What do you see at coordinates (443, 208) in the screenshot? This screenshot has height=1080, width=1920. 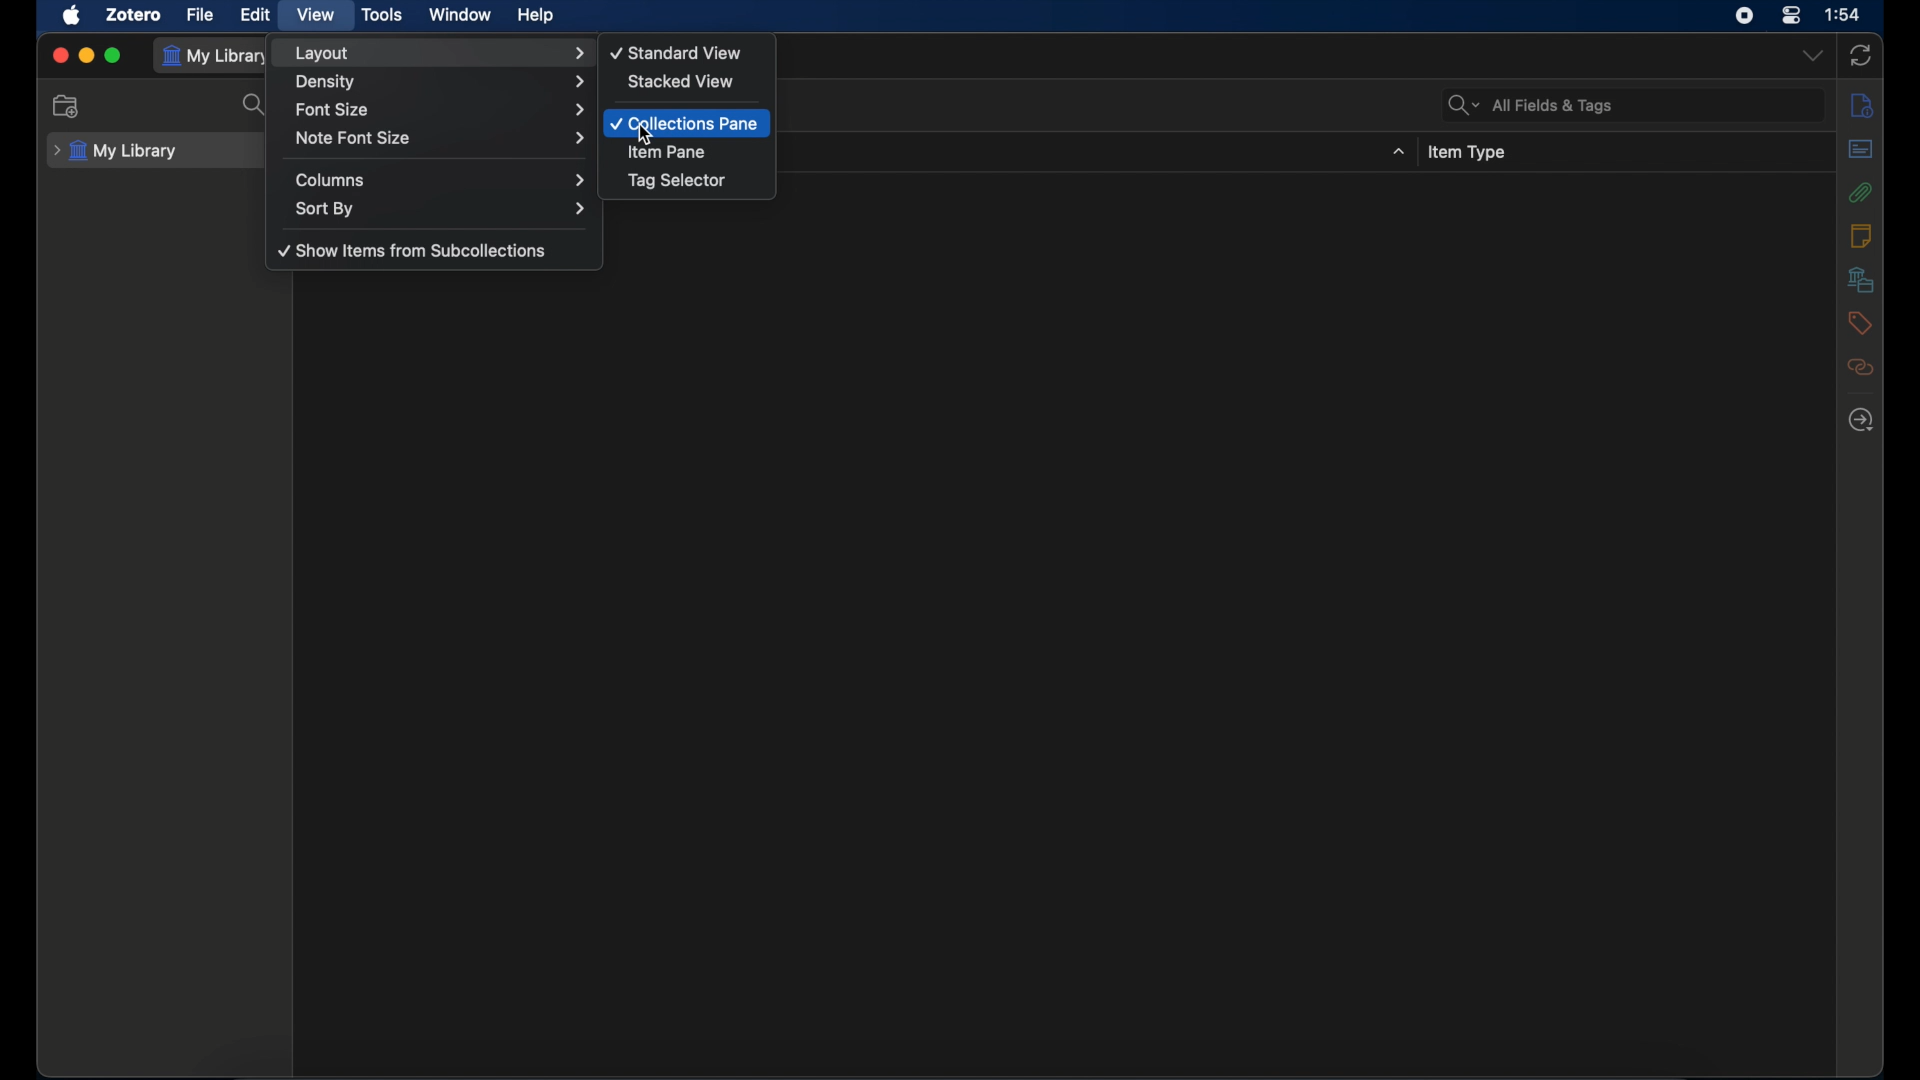 I see `sort by` at bounding box center [443, 208].